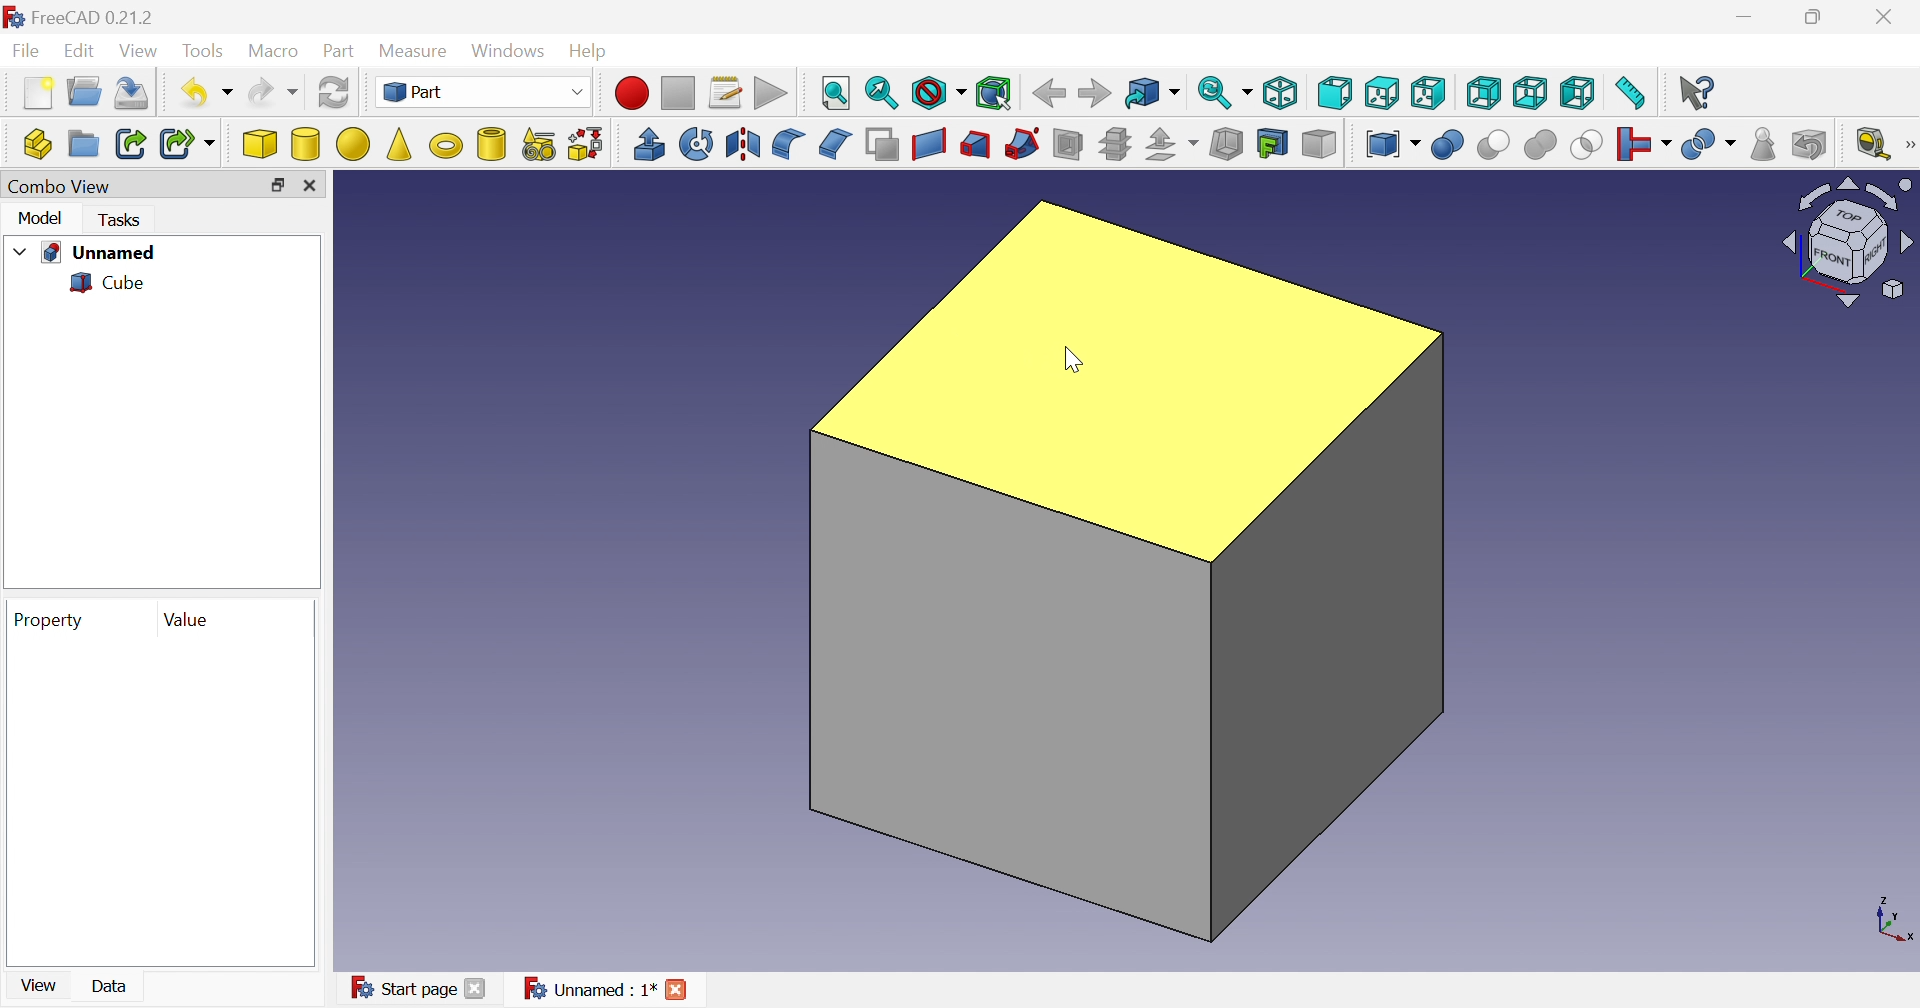 The width and height of the screenshot is (1920, 1008). What do you see at coordinates (1531, 92) in the screenshot?
I see `Bottom` at bounding box center [1531, 92].